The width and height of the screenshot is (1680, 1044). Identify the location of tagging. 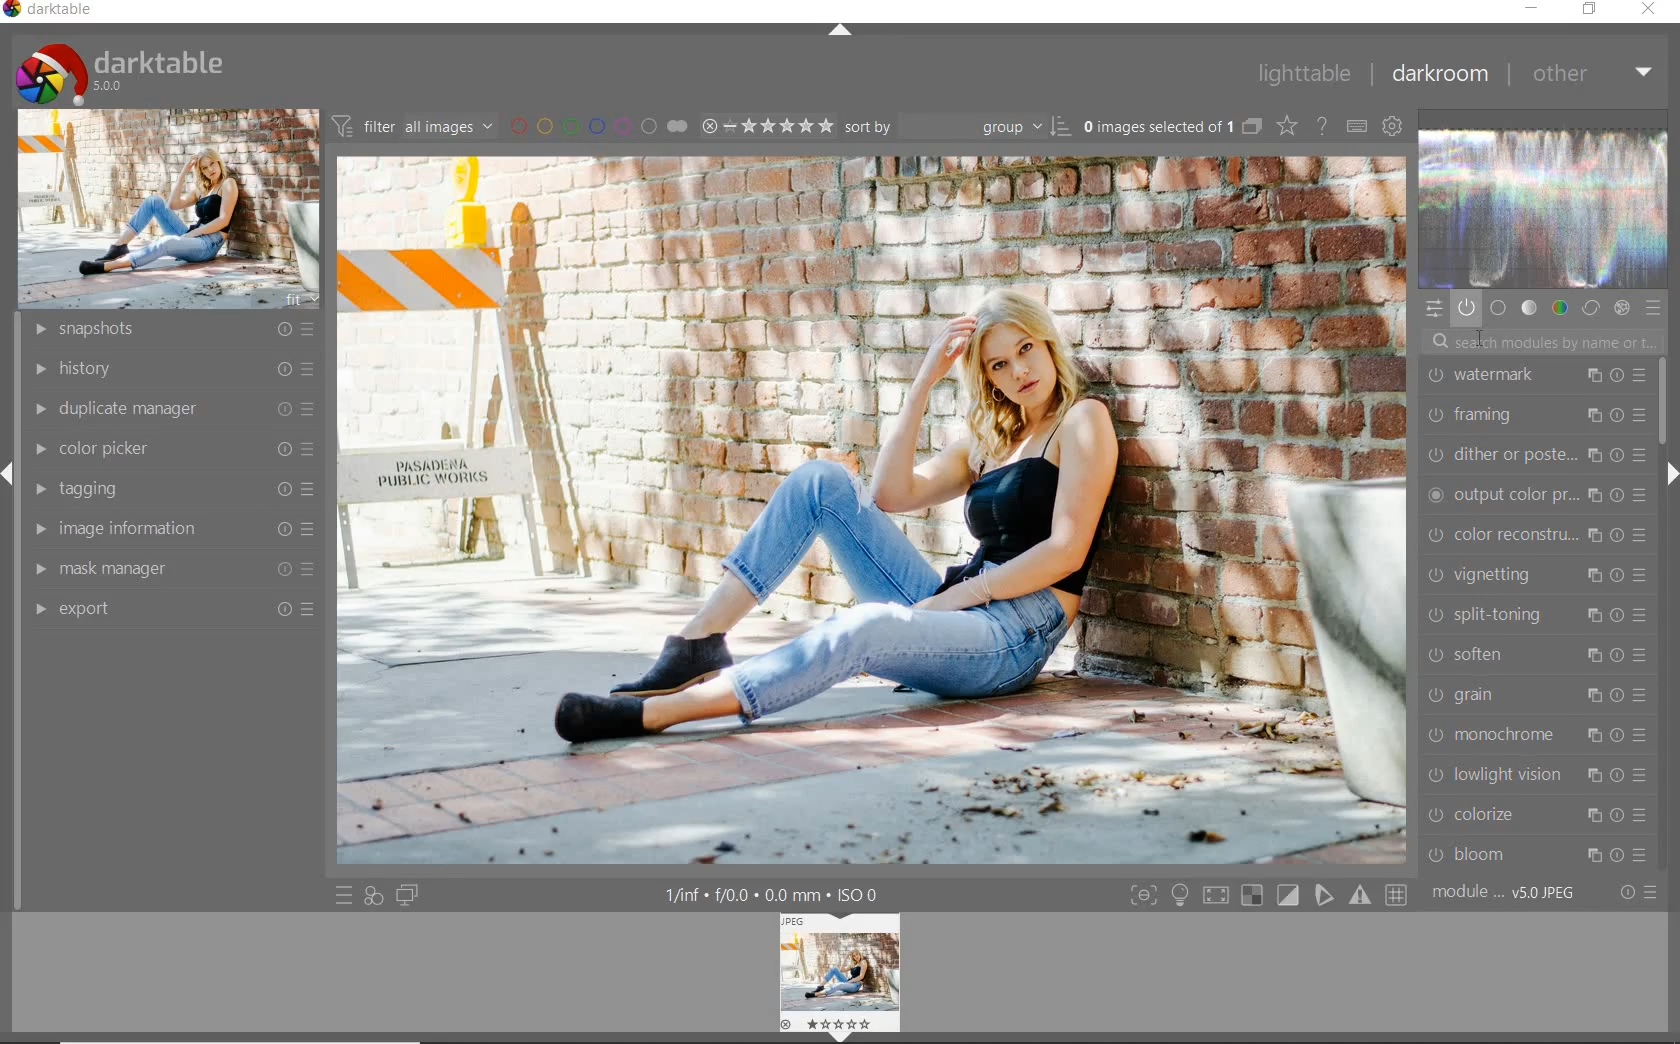
(168, 490).